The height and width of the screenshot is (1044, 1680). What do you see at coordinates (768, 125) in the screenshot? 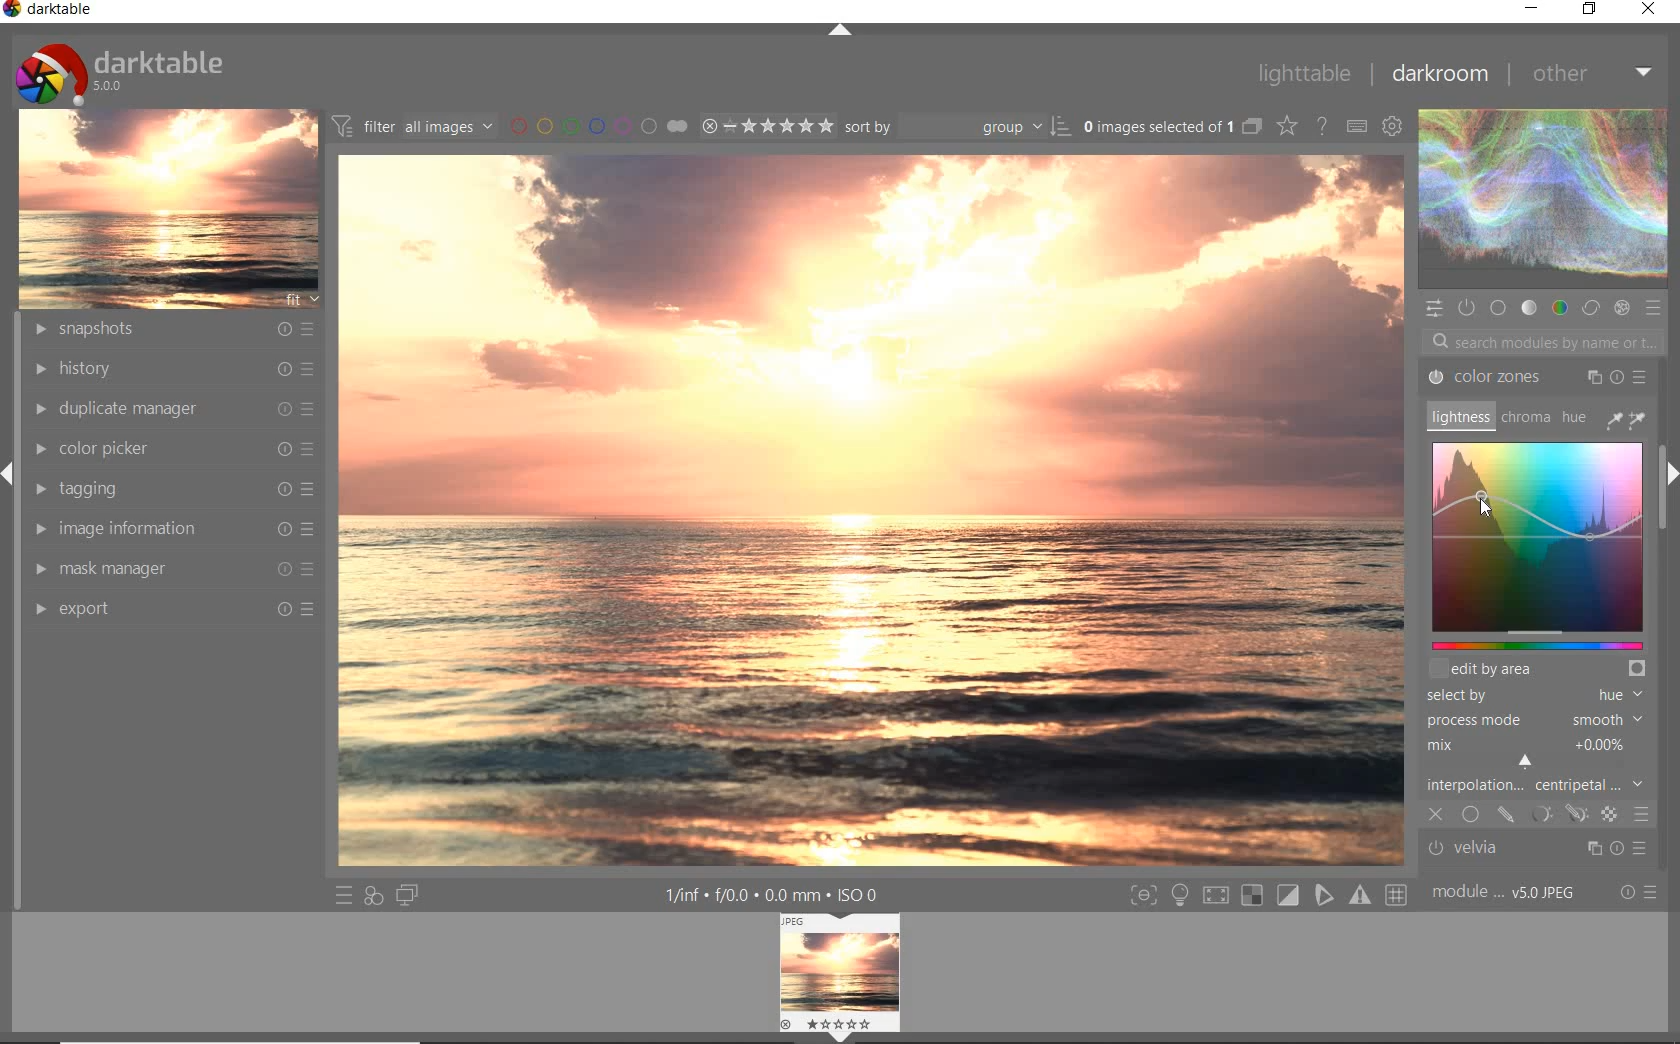
I see `SELECTED IMAGE RANGE RATING` at bounding box center [768, 125].